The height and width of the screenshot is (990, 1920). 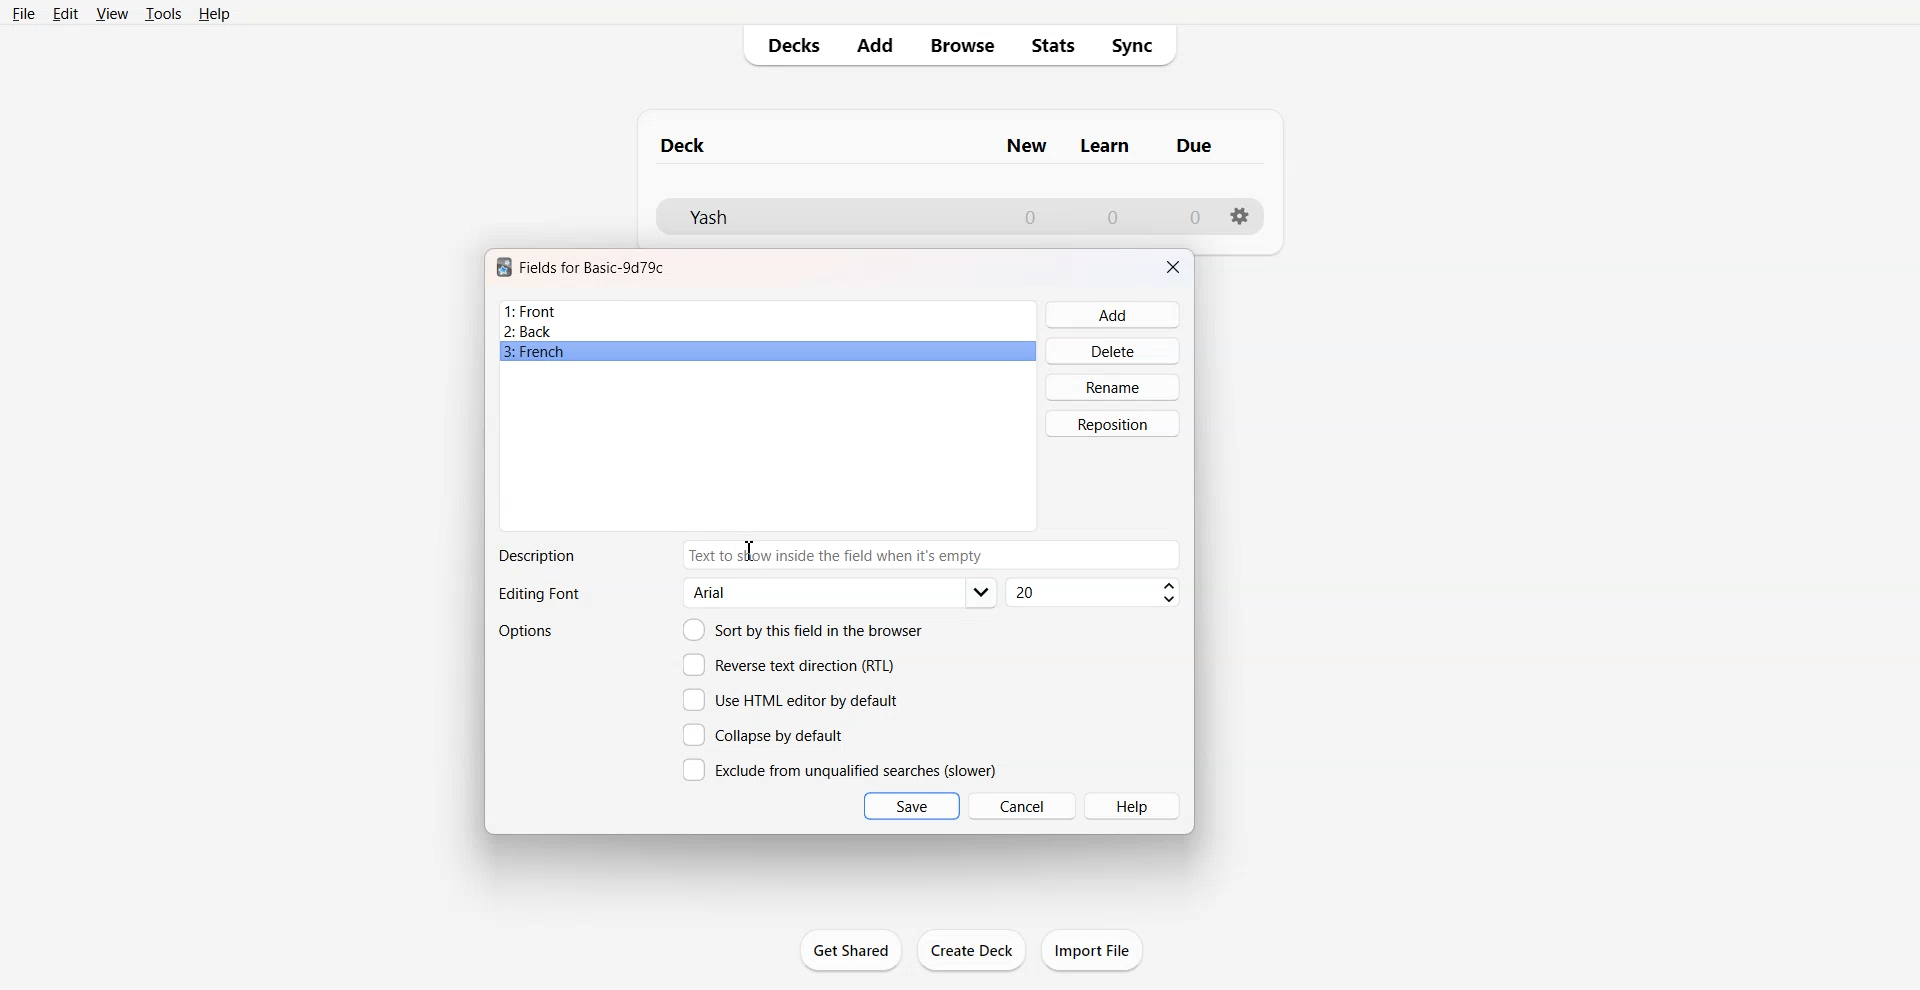 What do you see at coordinates (538, 595) in the screenshot?
I see `Text` at bounding box center [538, 595].